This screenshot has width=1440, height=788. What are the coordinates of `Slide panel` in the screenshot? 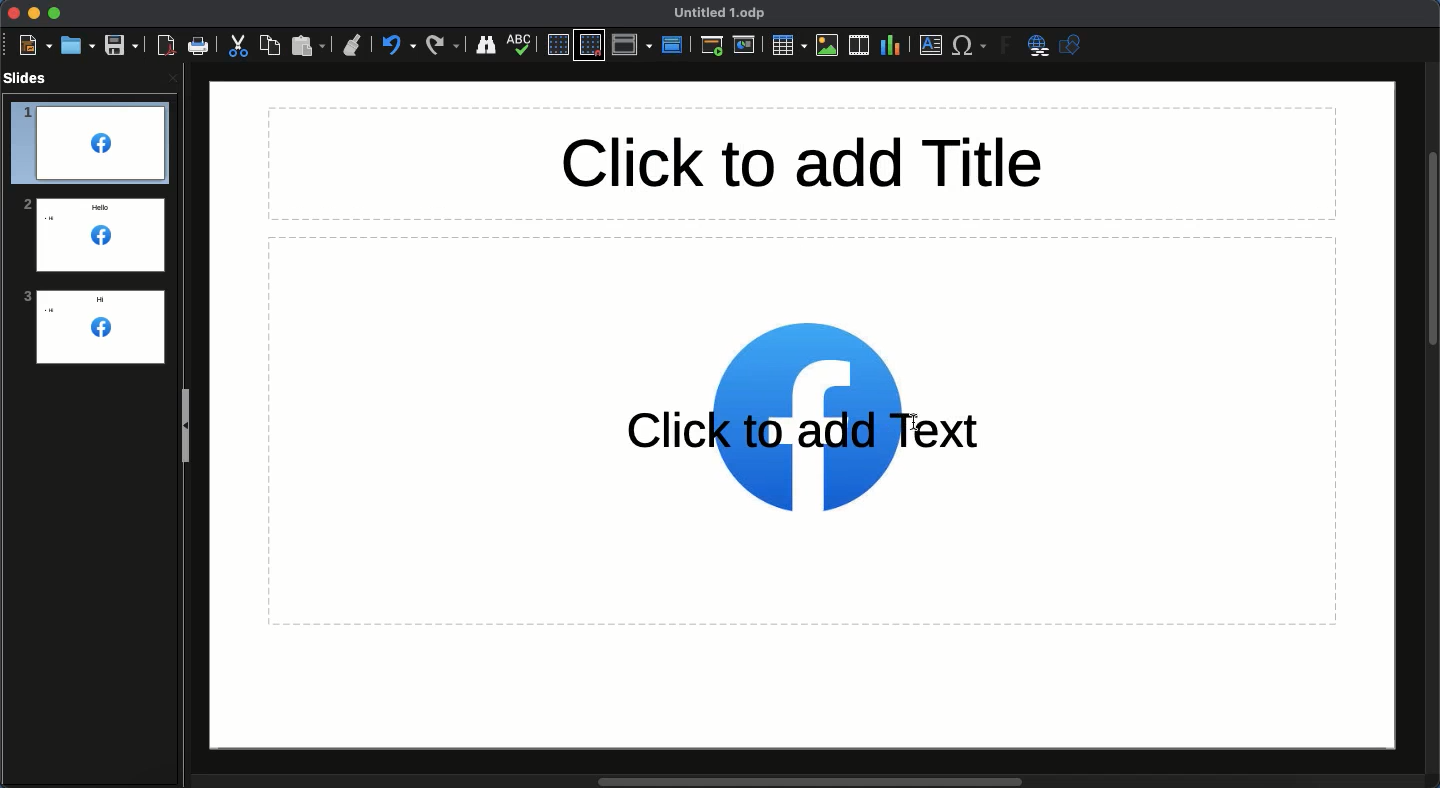 It's located at (186, 427).